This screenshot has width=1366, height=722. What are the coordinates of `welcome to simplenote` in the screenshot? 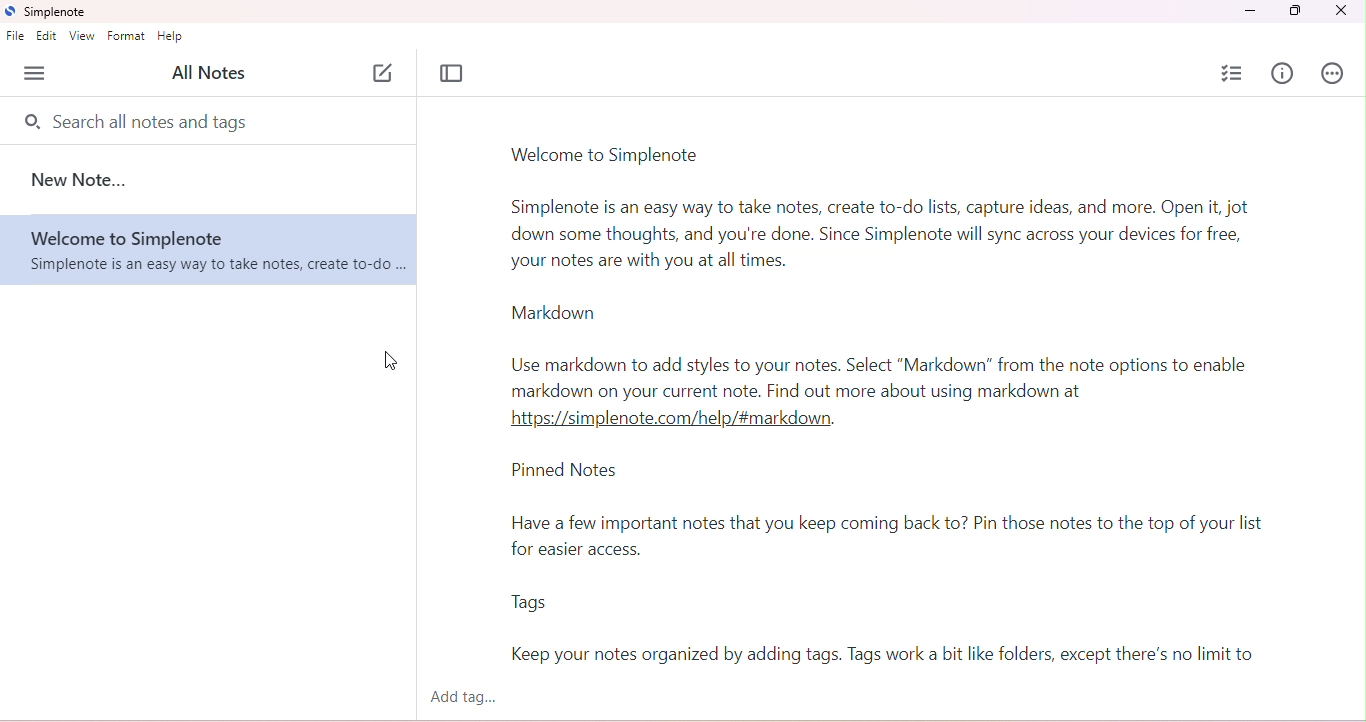 It's located at (210, 250).